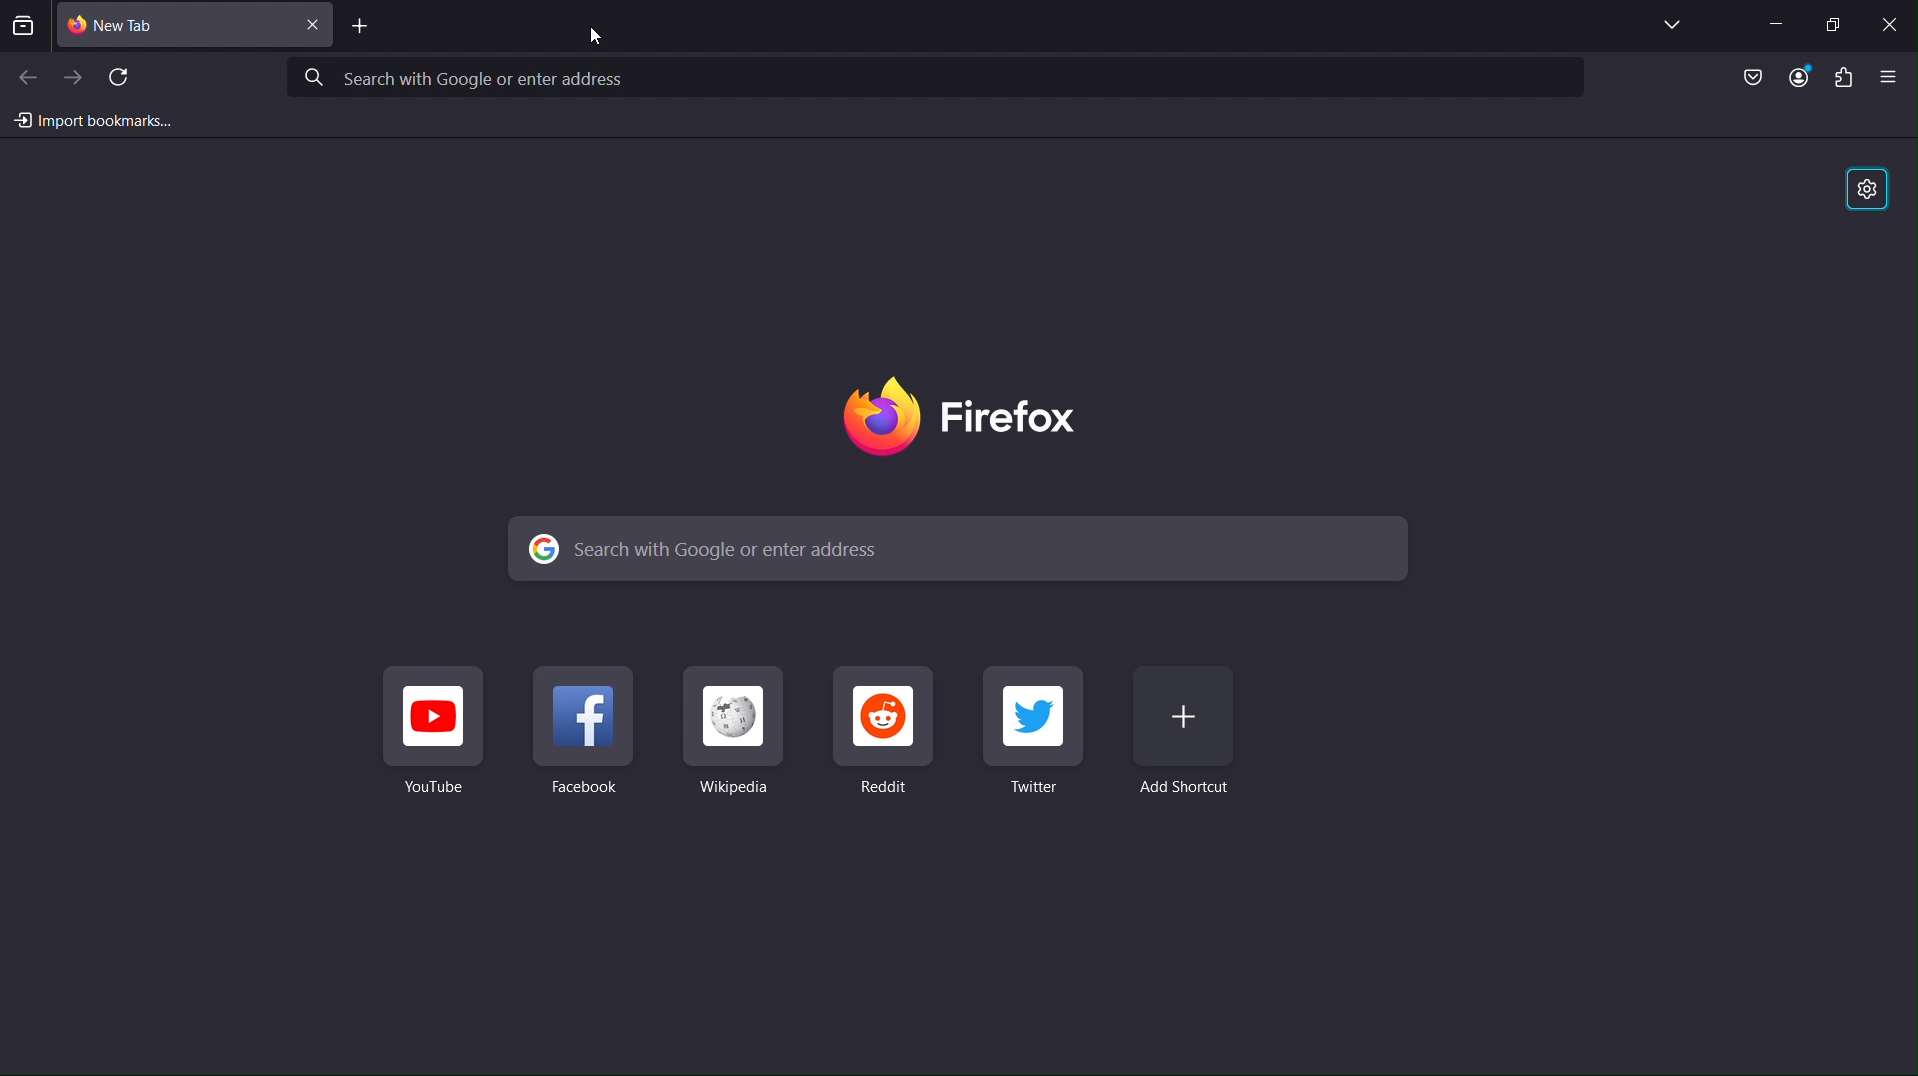  I want to click on Reddit Shortcut, so click(891, 740).